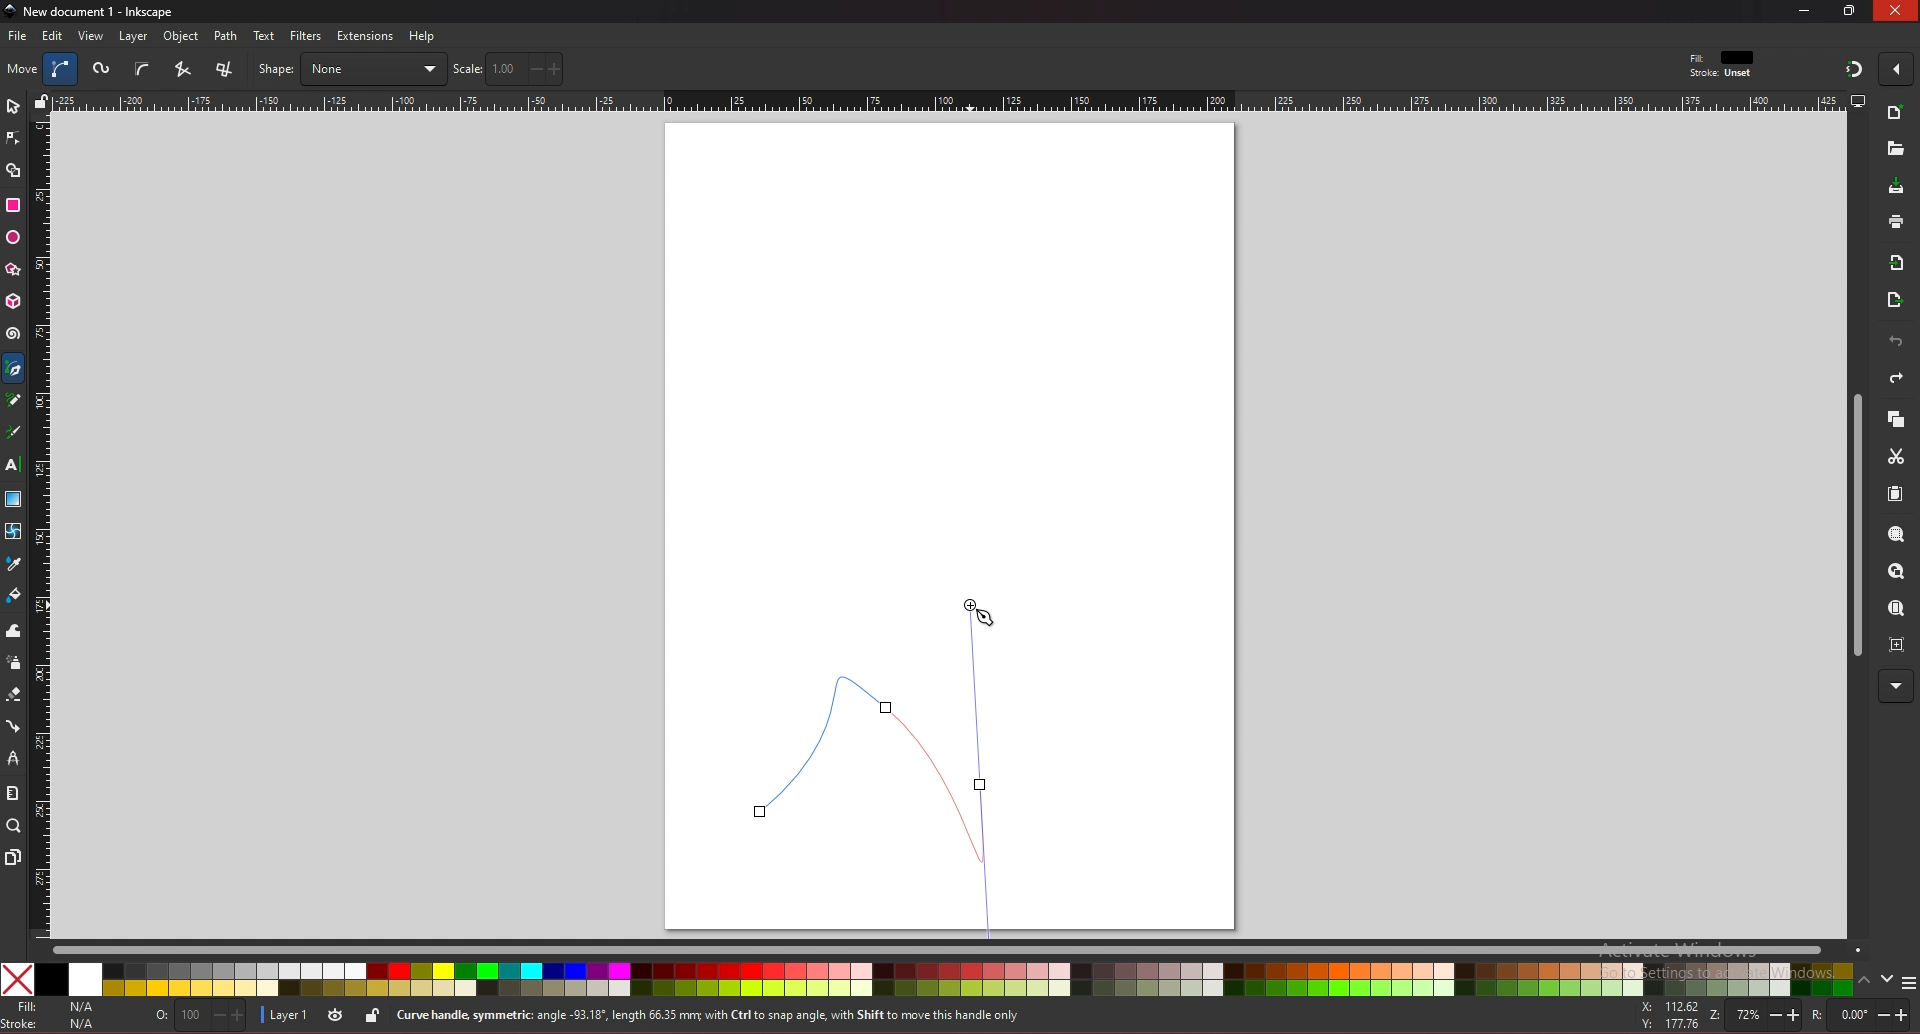 Image resolution: width=1920 pixels, height=1034 pixels. What do you see at coordinates (1852, 10) in the screenshot?
I see `resize` at bounding box center [1852, 10].